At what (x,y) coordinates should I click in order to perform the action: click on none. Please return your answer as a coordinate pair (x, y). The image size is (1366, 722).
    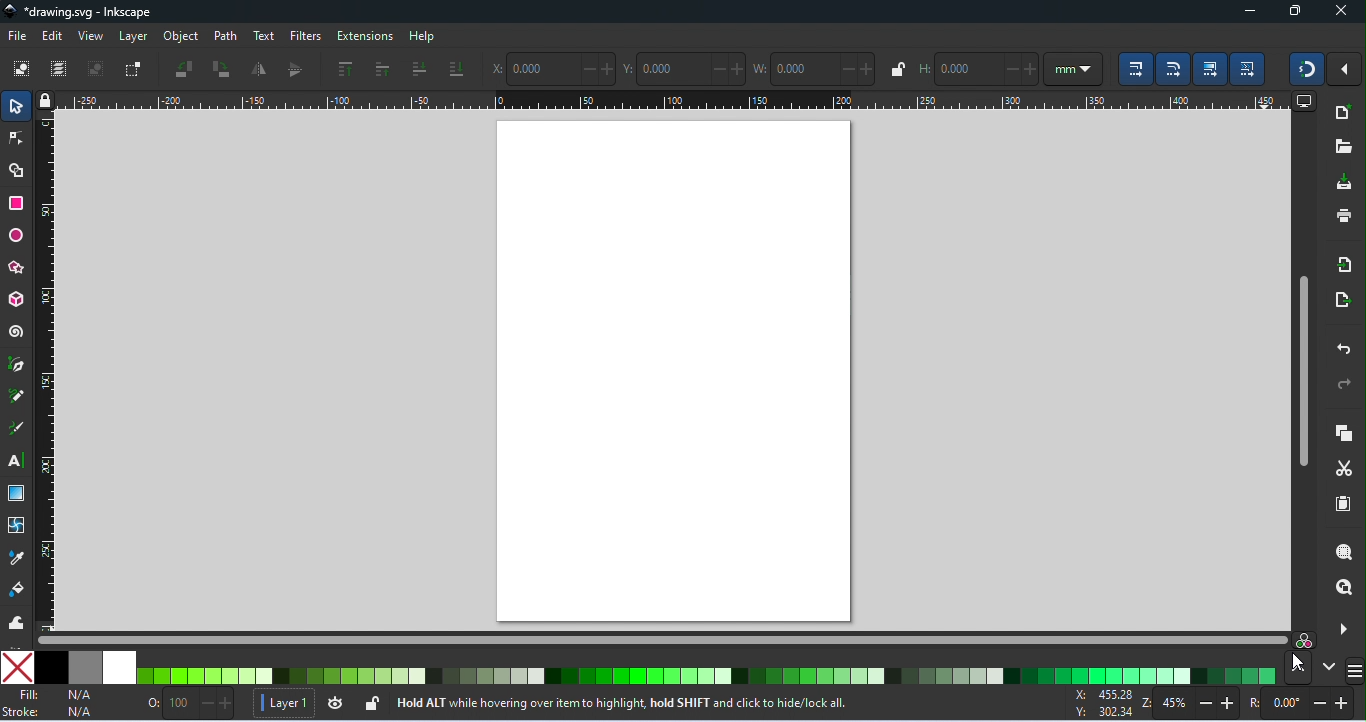
    Looking at the image, I should click on (18, 667).